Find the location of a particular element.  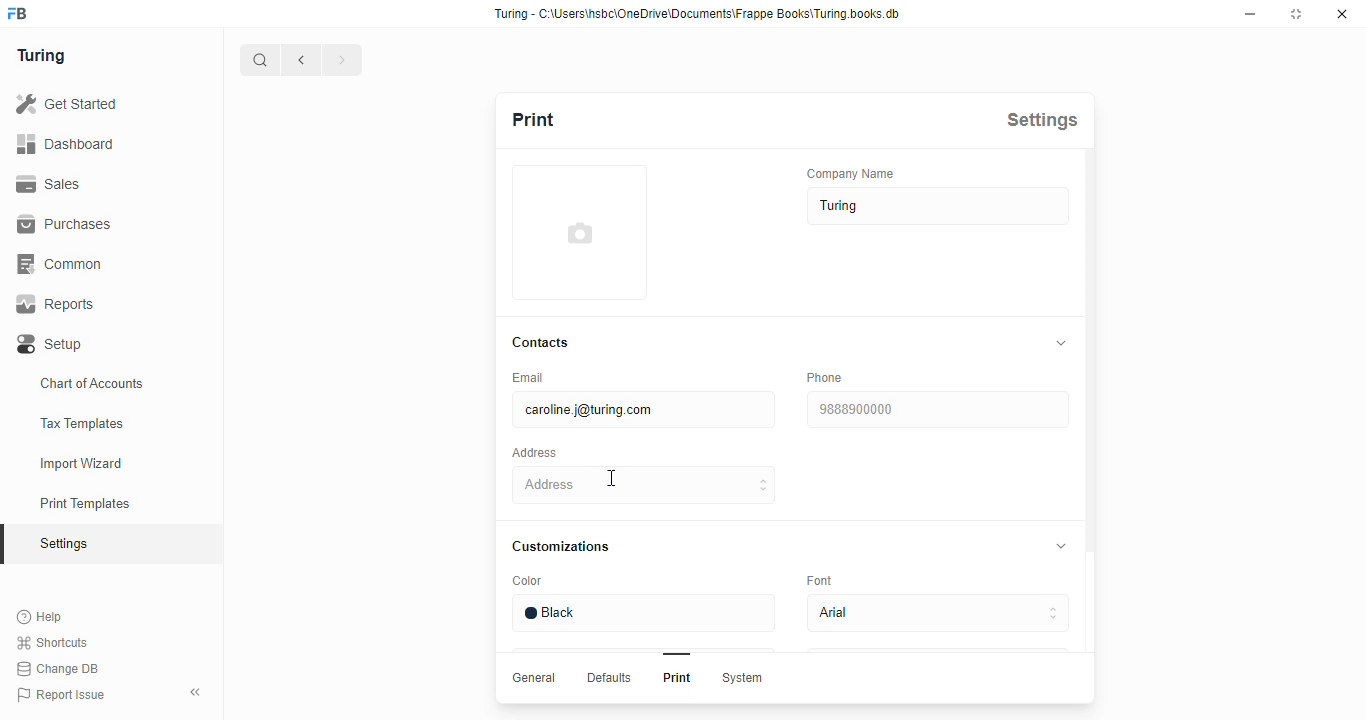

contacts is located at coordinates (542, 343).